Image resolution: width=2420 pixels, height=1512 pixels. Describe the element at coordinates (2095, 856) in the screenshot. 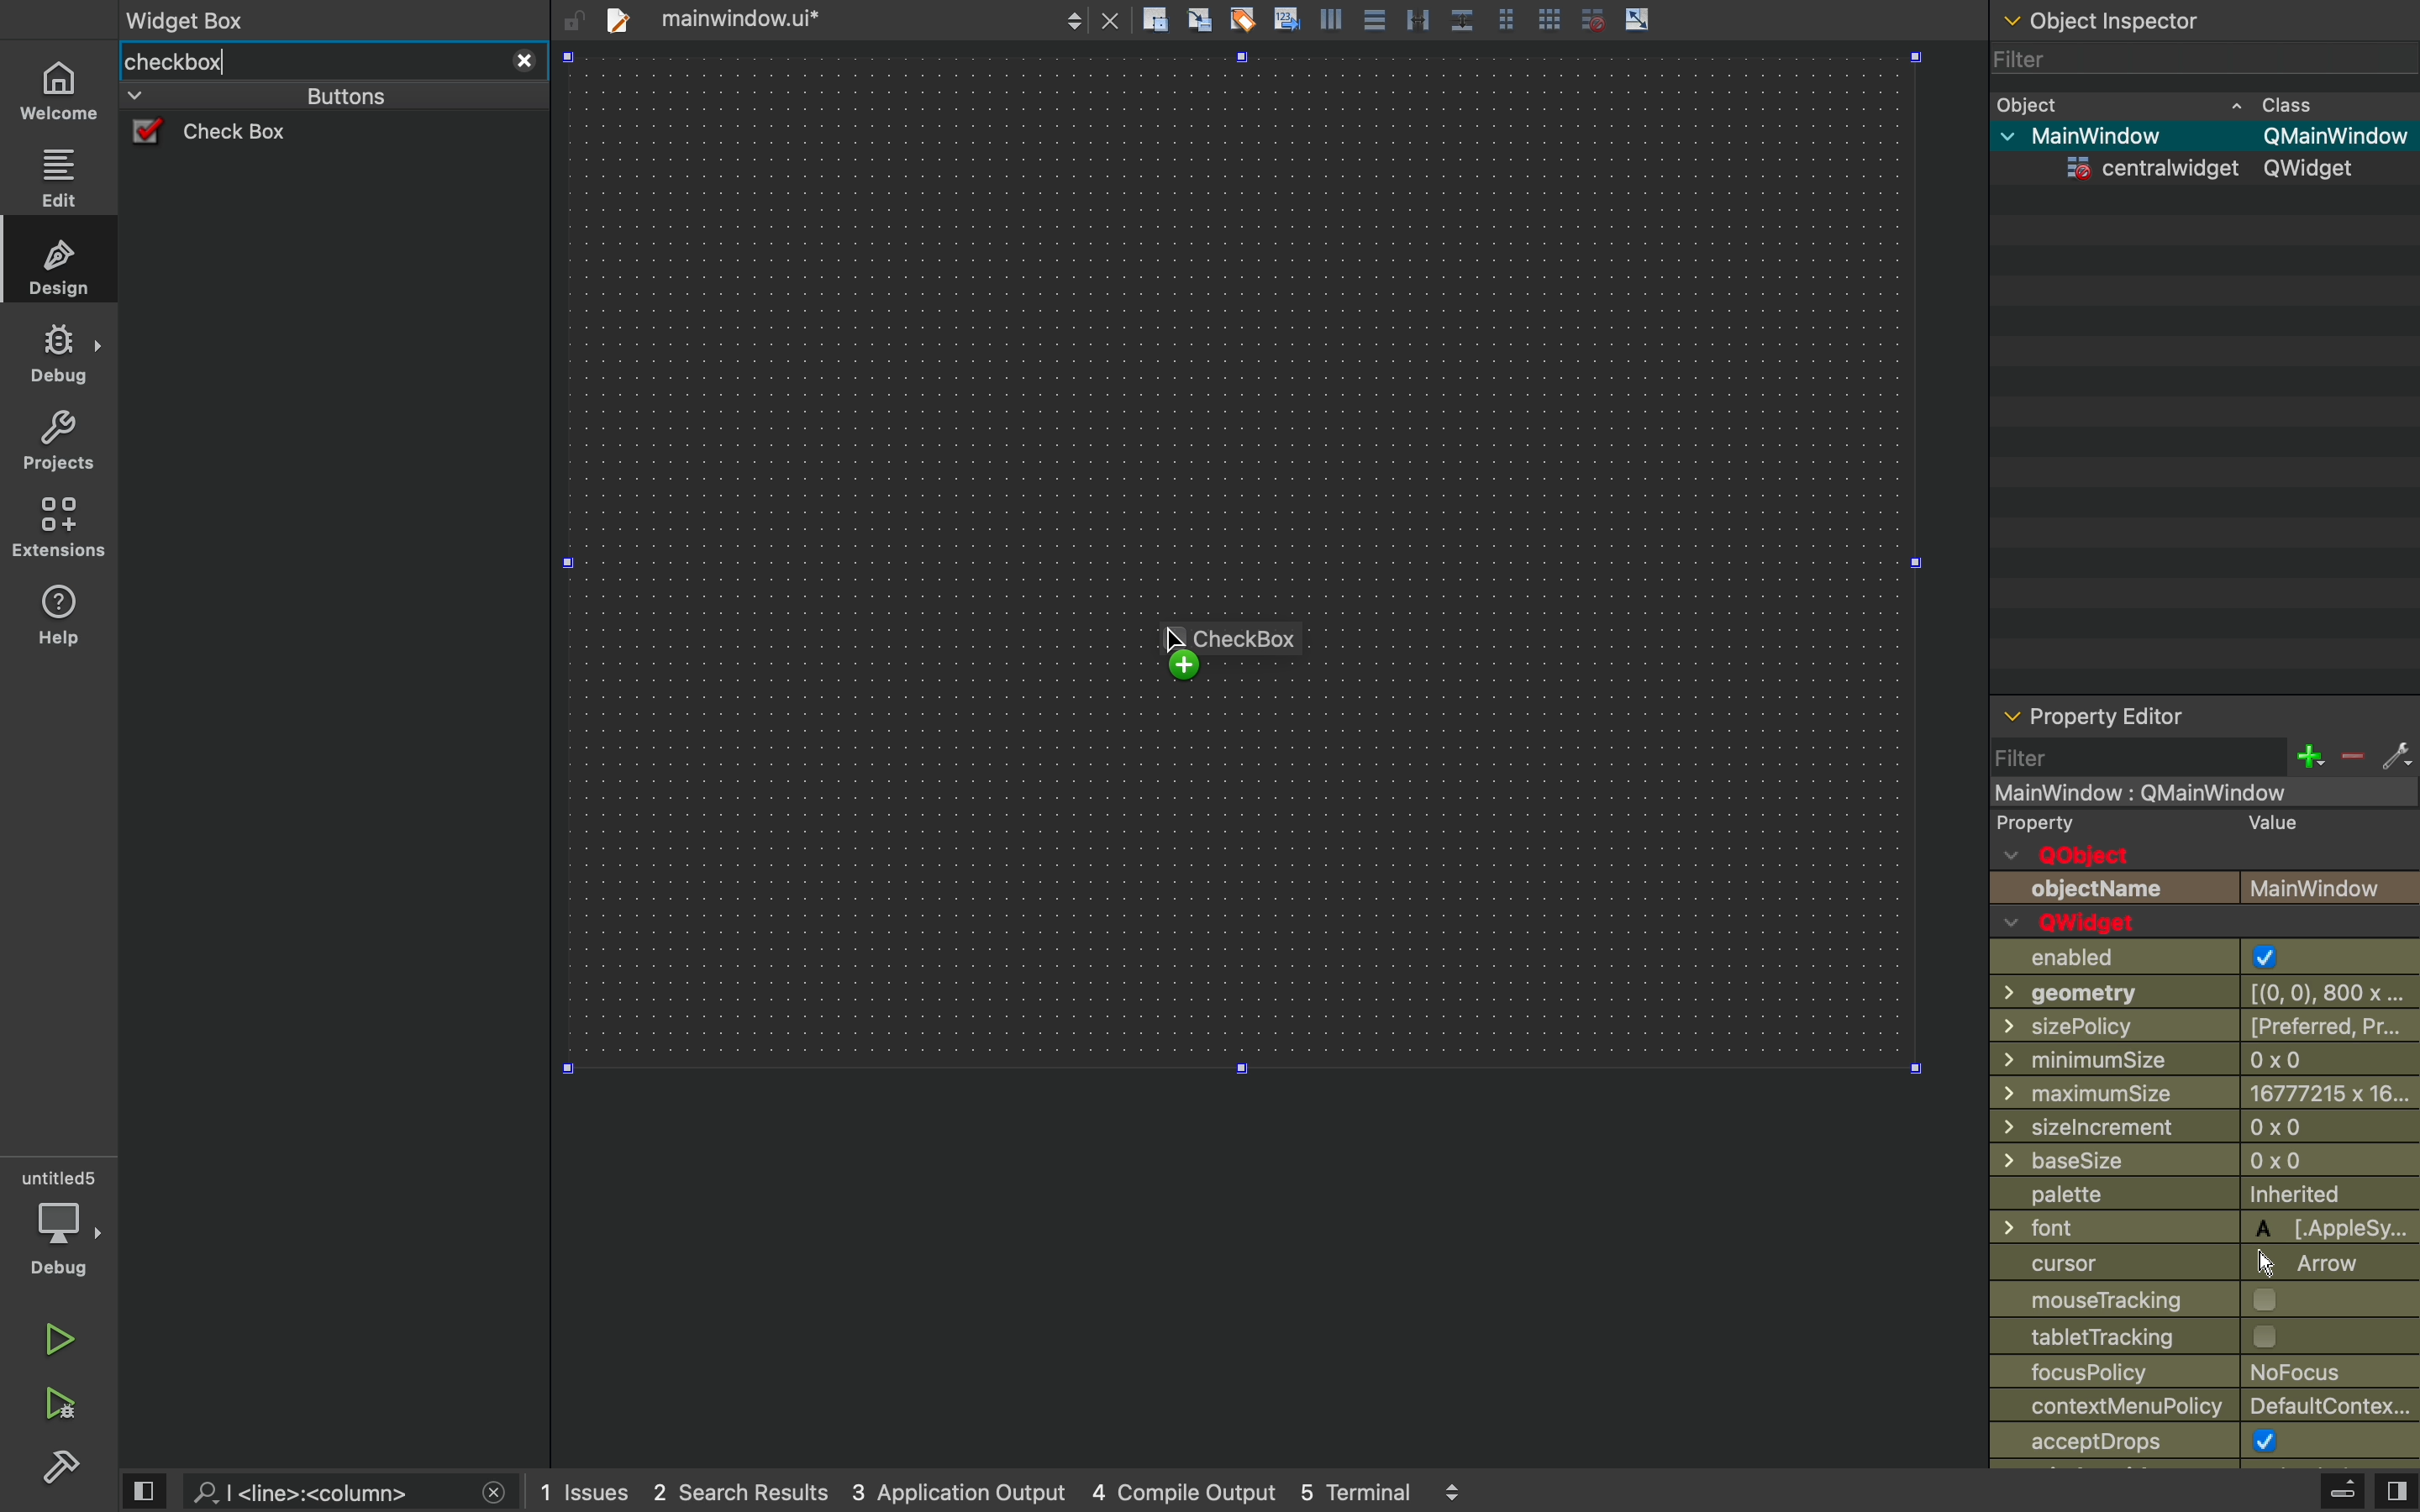

I see `qobject` at that location.